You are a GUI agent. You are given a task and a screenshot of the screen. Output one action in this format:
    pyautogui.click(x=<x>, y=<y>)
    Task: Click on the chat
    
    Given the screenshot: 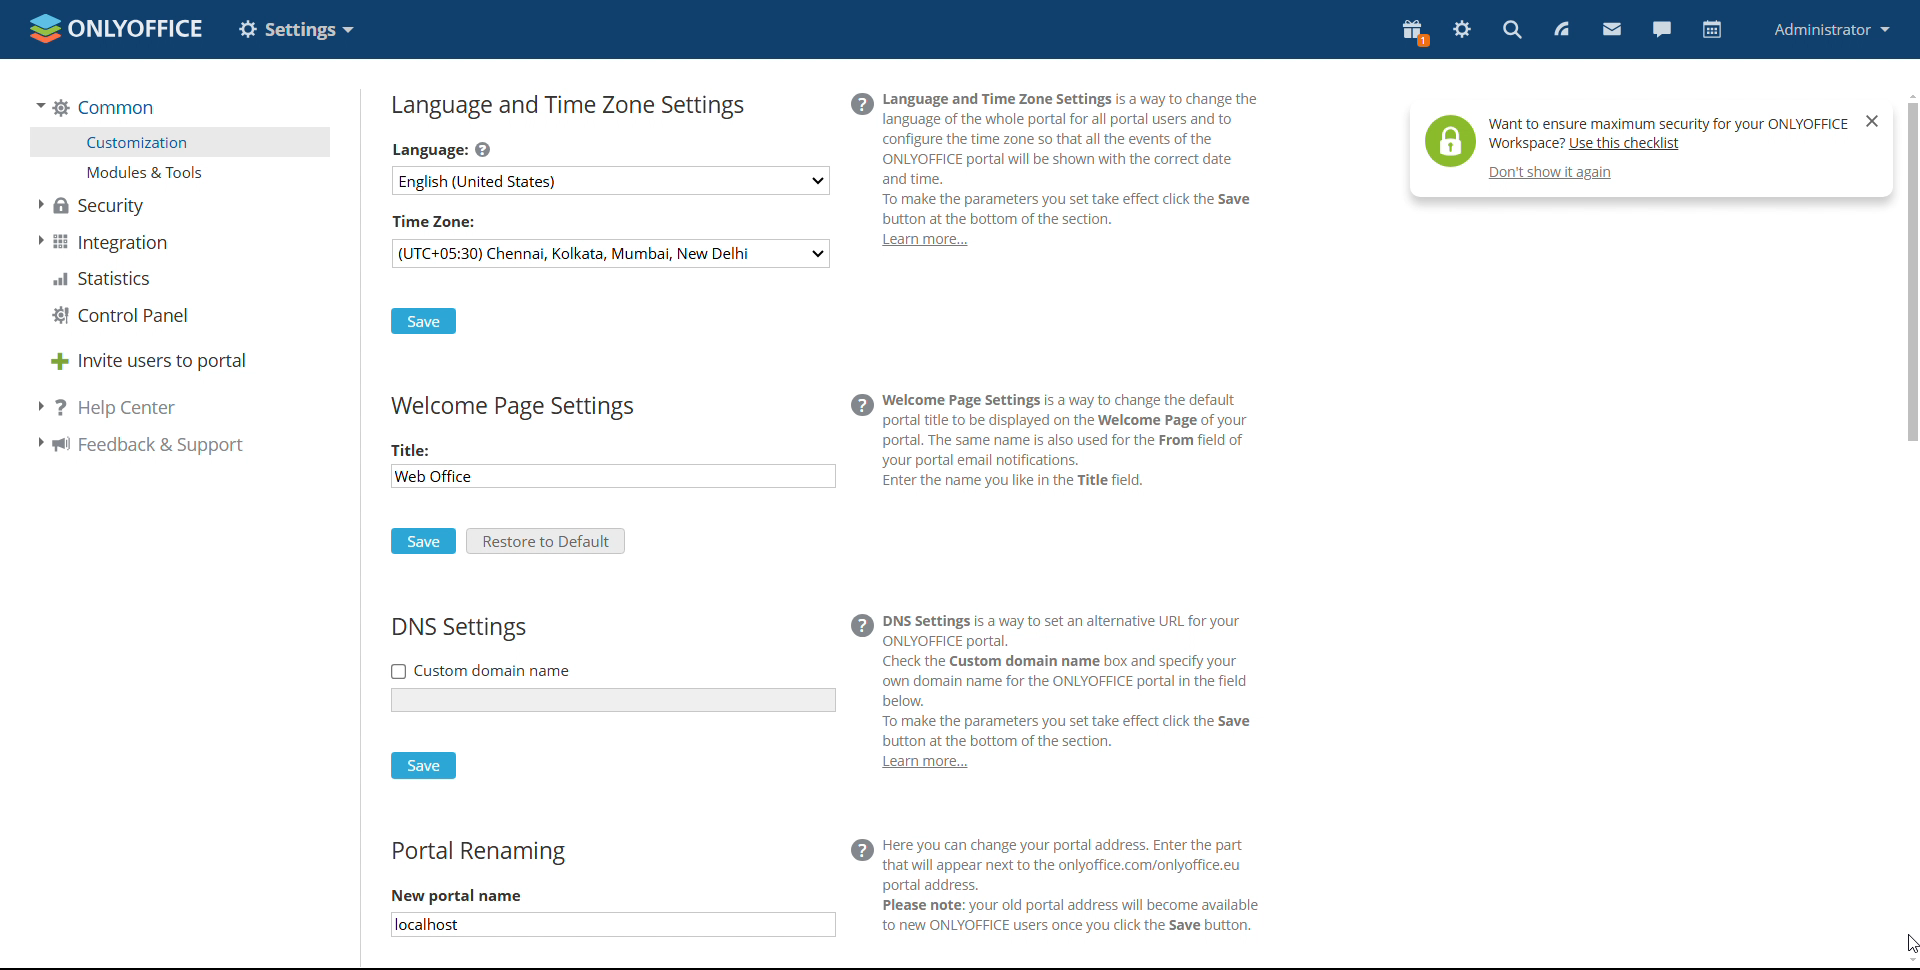 What is the action you would take?
    pyautogui.click(x=1661, y=29)
    